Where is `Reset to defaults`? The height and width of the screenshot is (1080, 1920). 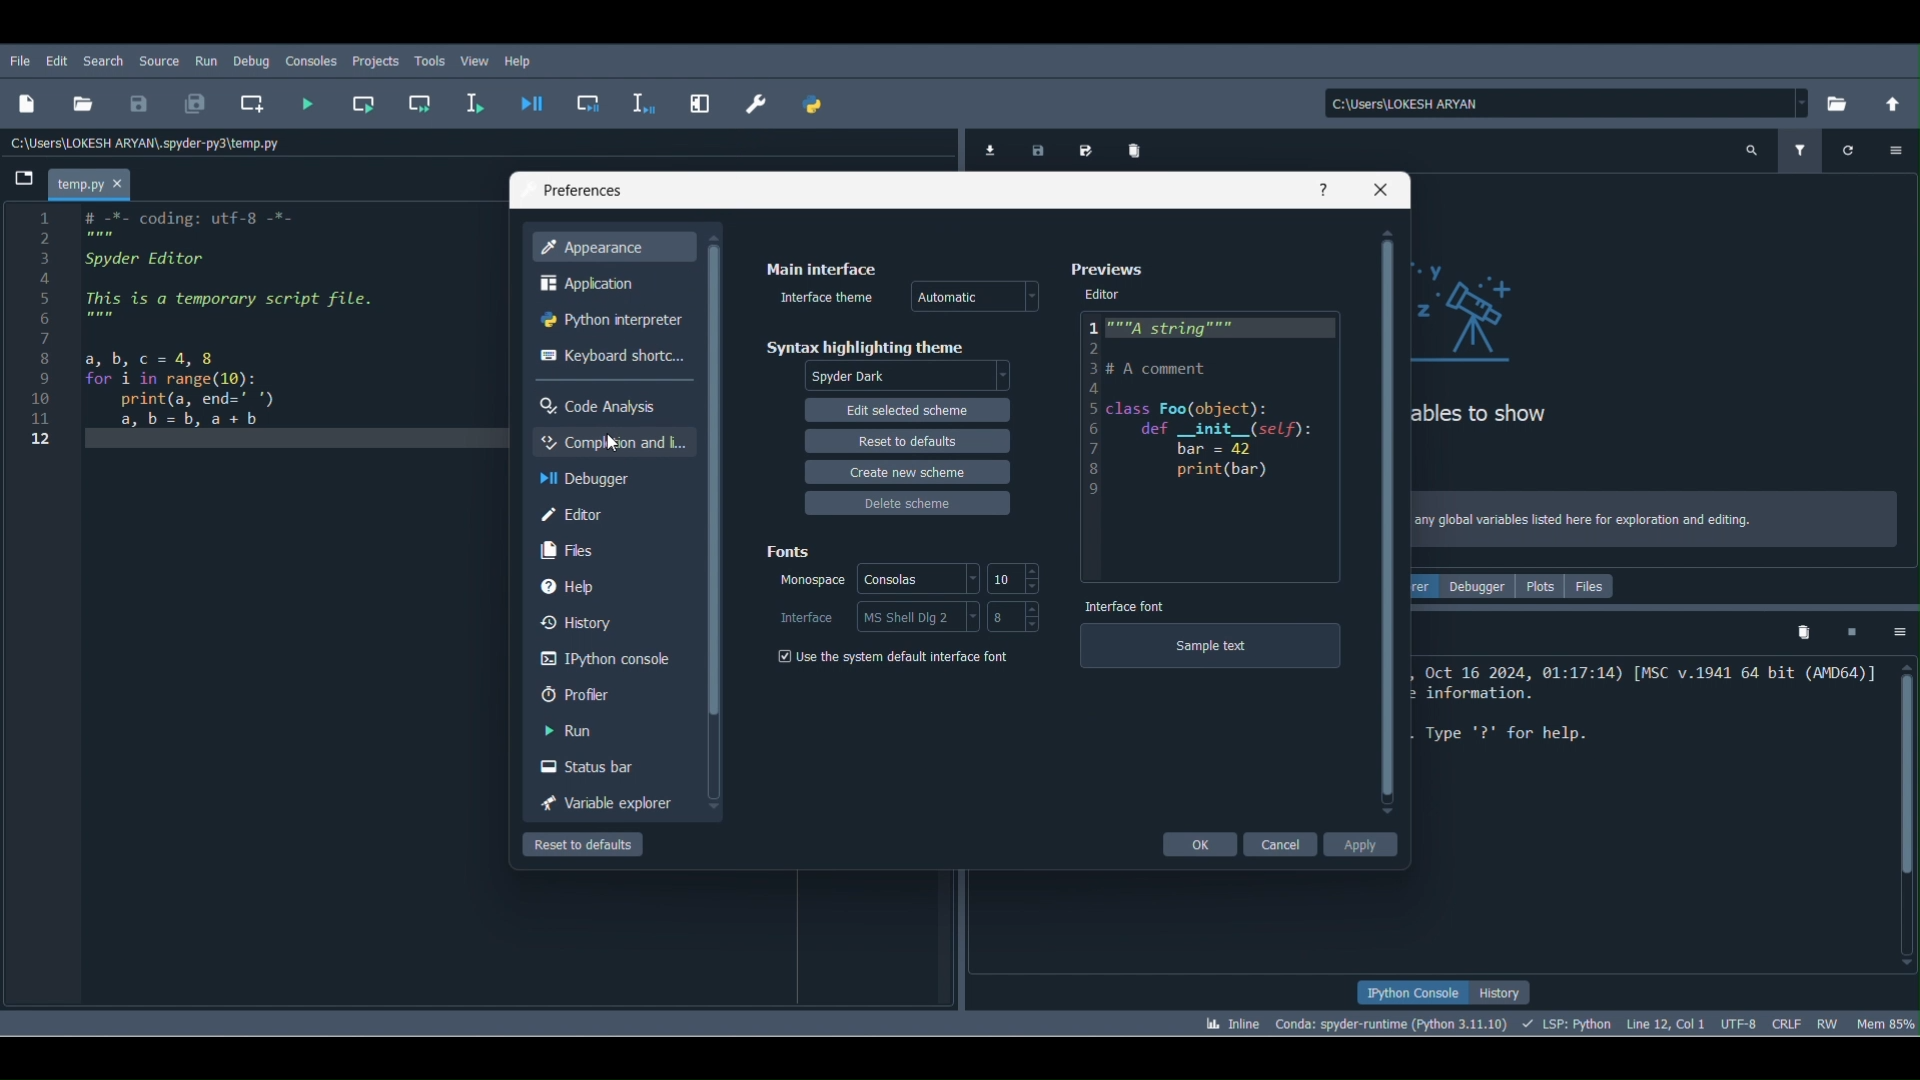
Reset to defaults is located at coordinates (589, 844).